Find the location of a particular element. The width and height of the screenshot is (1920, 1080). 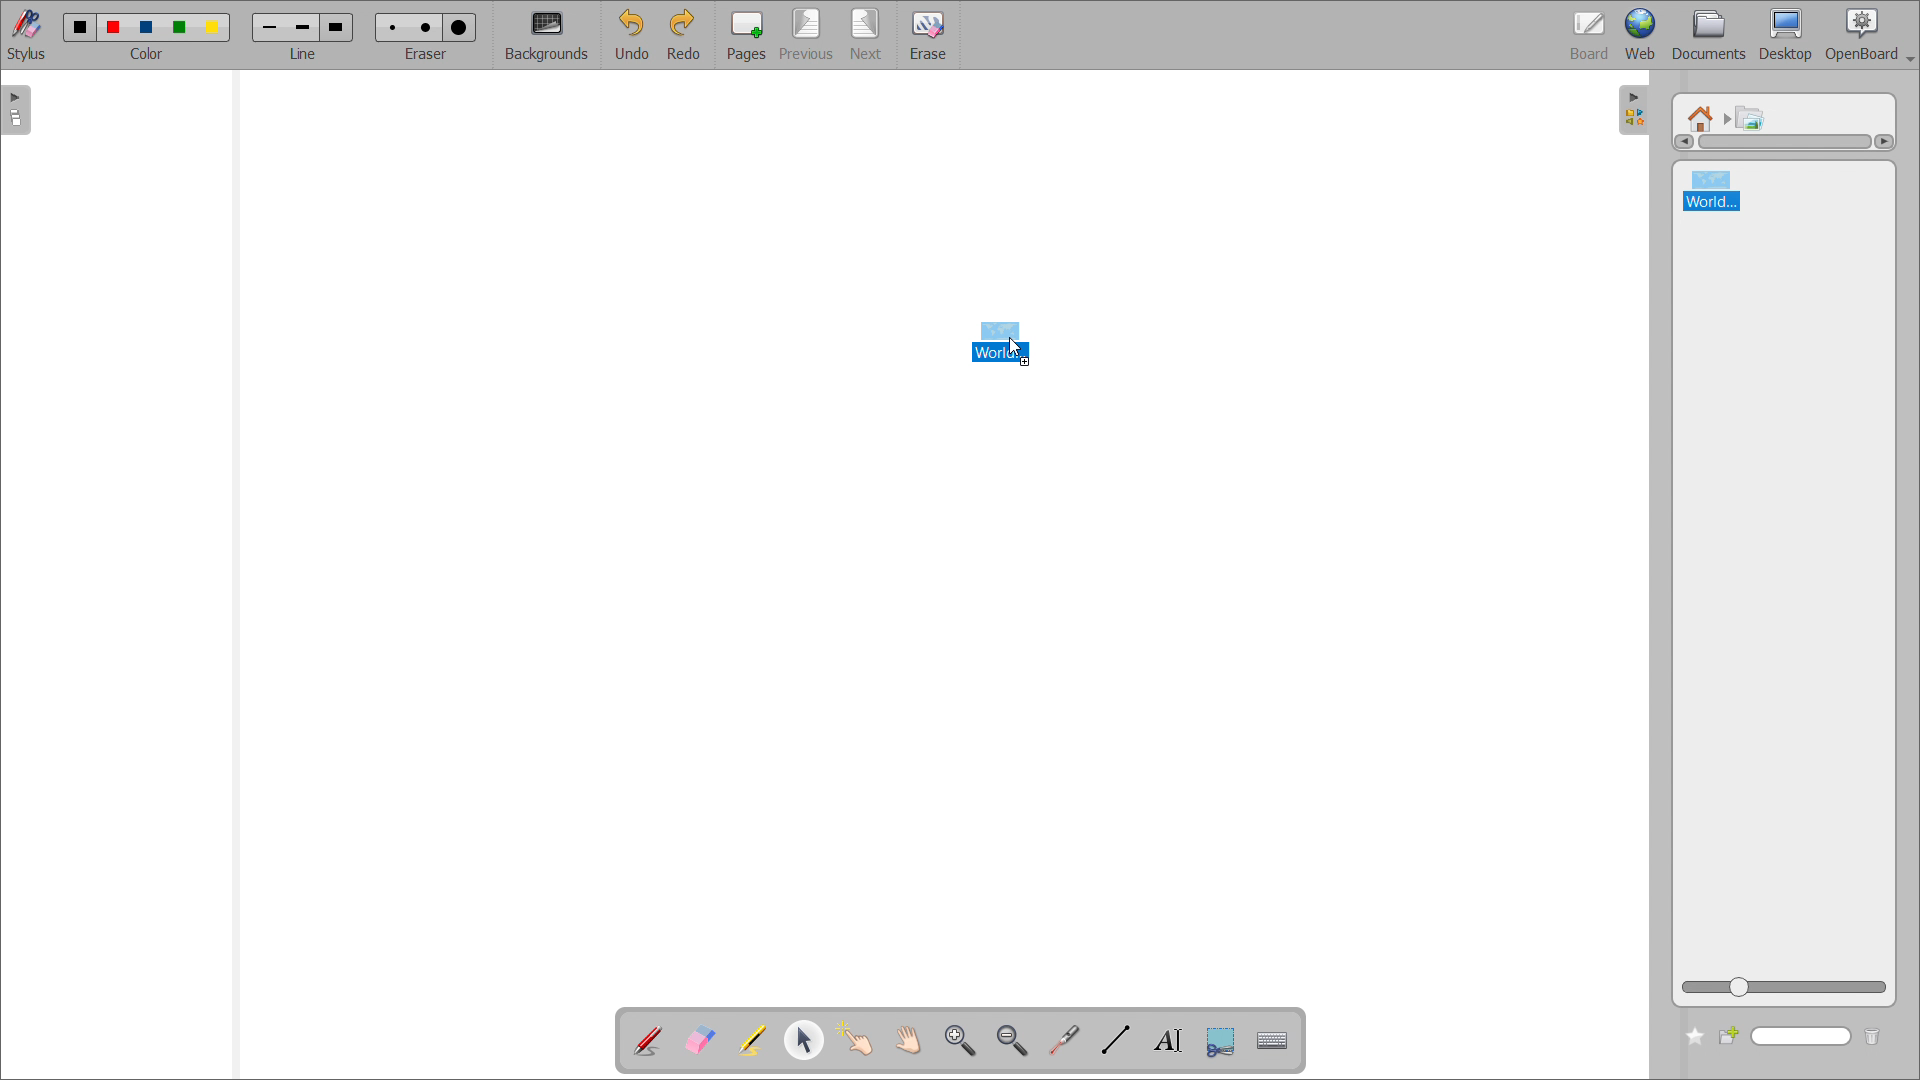

highlight is located at coordinates (753, 1042).